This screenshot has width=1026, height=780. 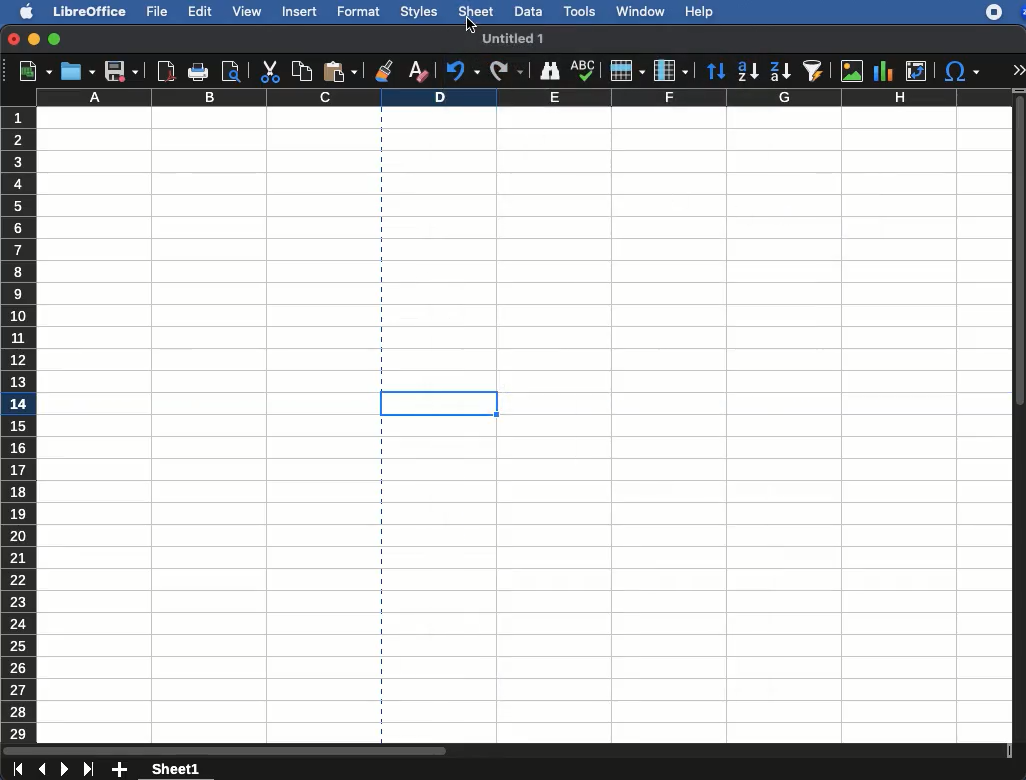 I want to click on apple , so click(x=21, y=11).